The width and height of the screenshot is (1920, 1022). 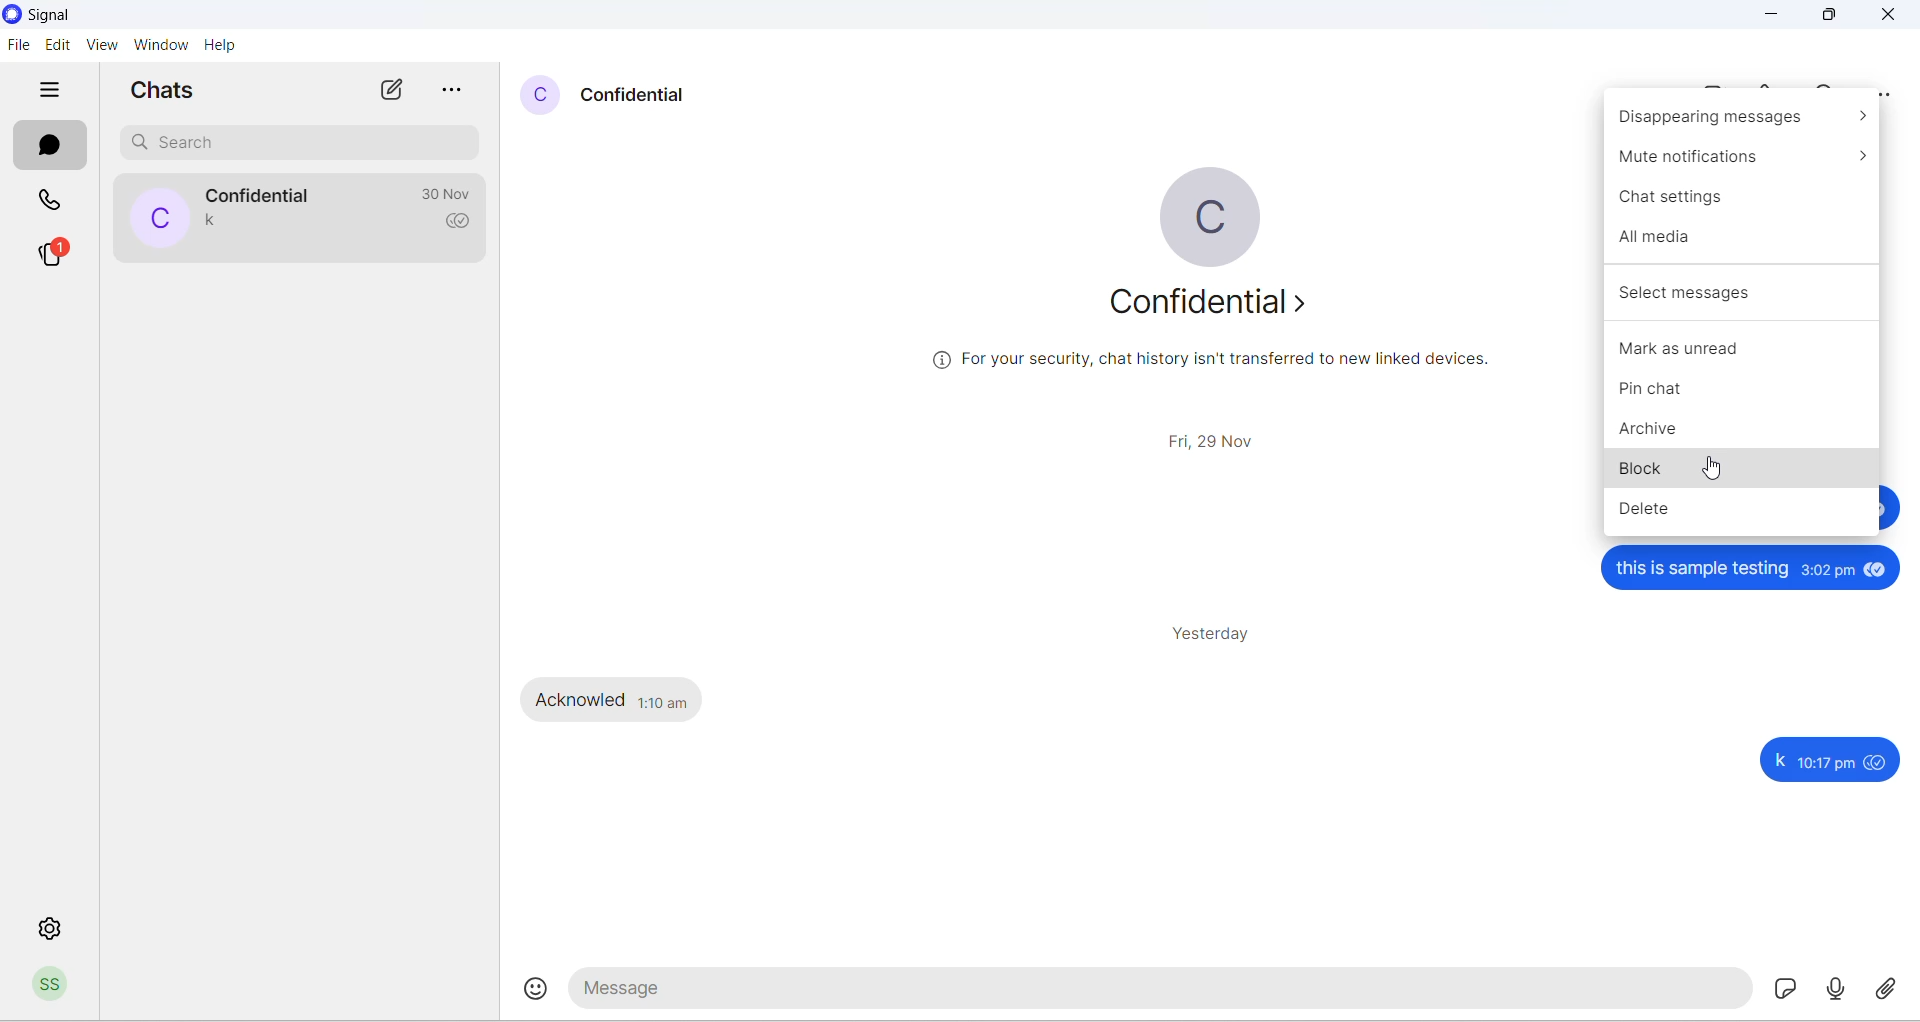 What do you see at coordinates (461, 223) in the screenshot?
I see `read recipient` at bounding box center [461, 223].